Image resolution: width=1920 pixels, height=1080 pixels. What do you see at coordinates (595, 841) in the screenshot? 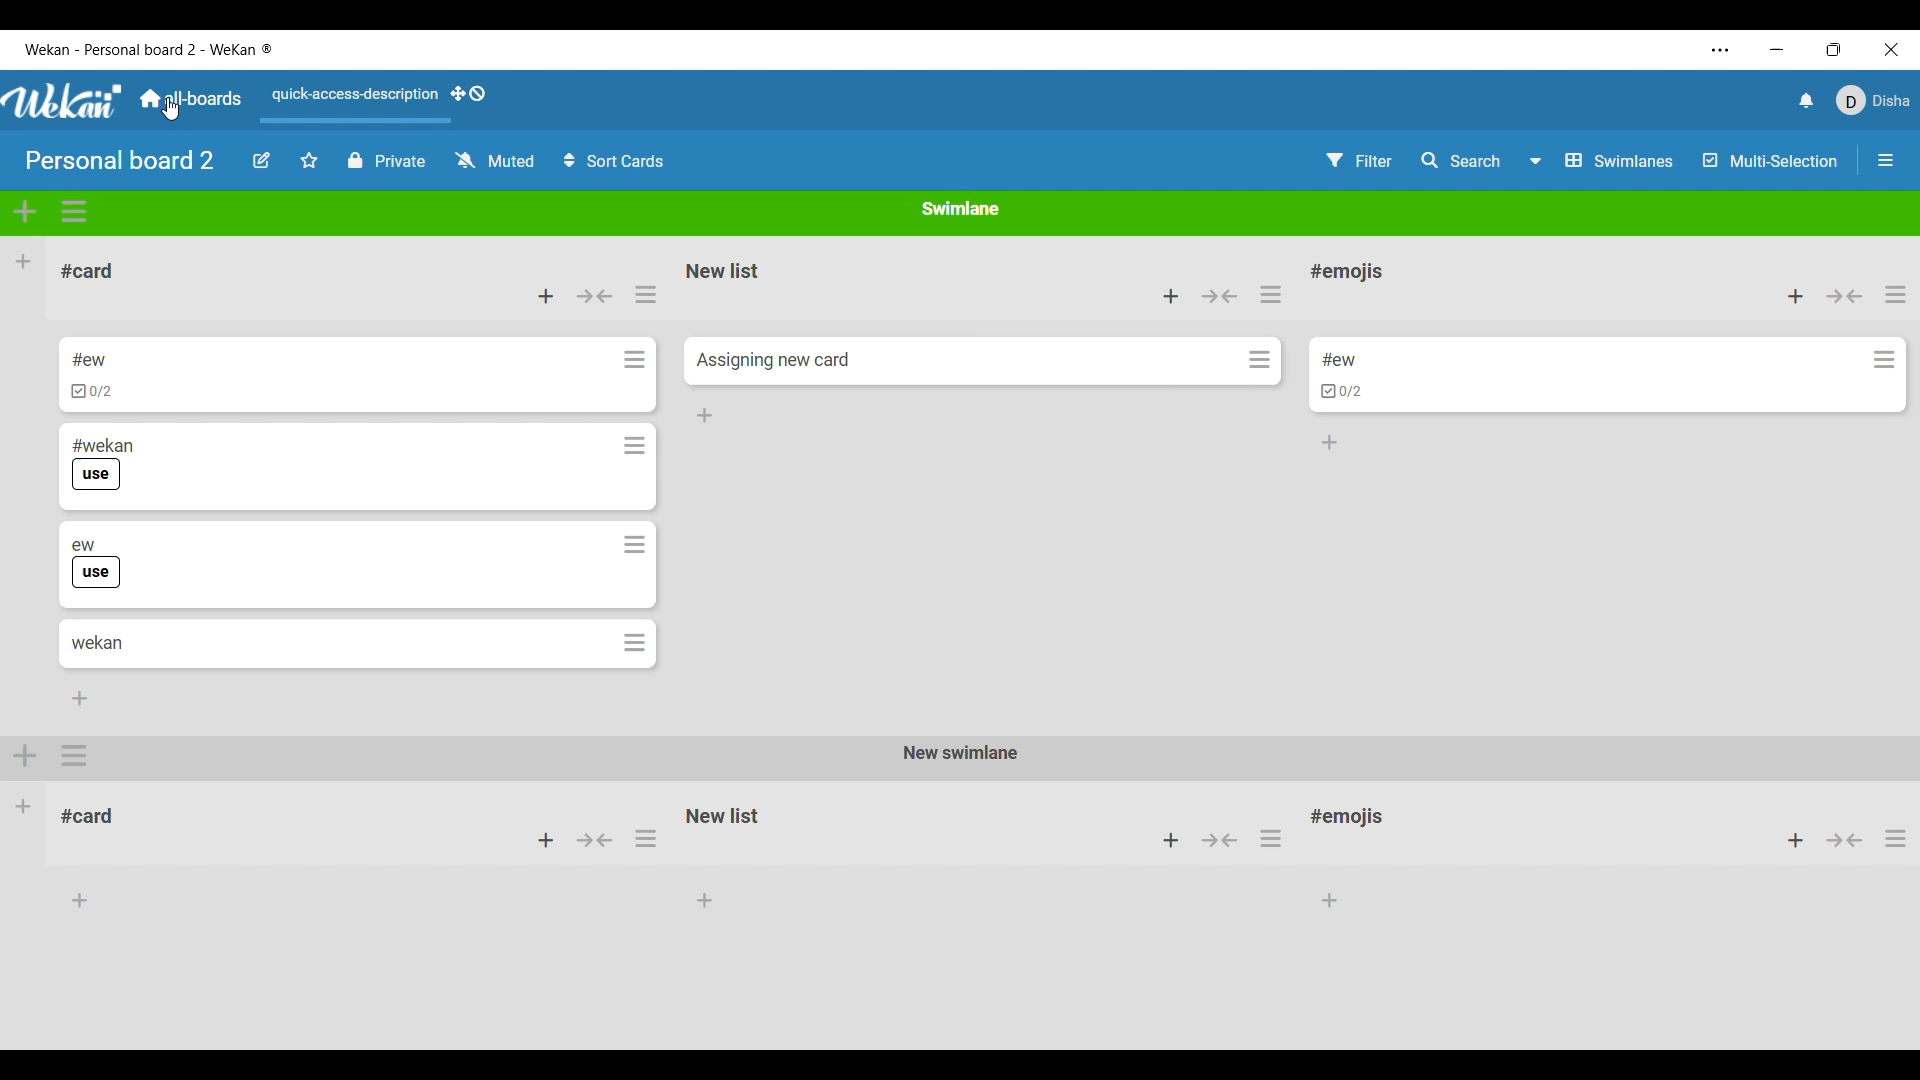
I see `collapse` at bounding box center [595, 841].